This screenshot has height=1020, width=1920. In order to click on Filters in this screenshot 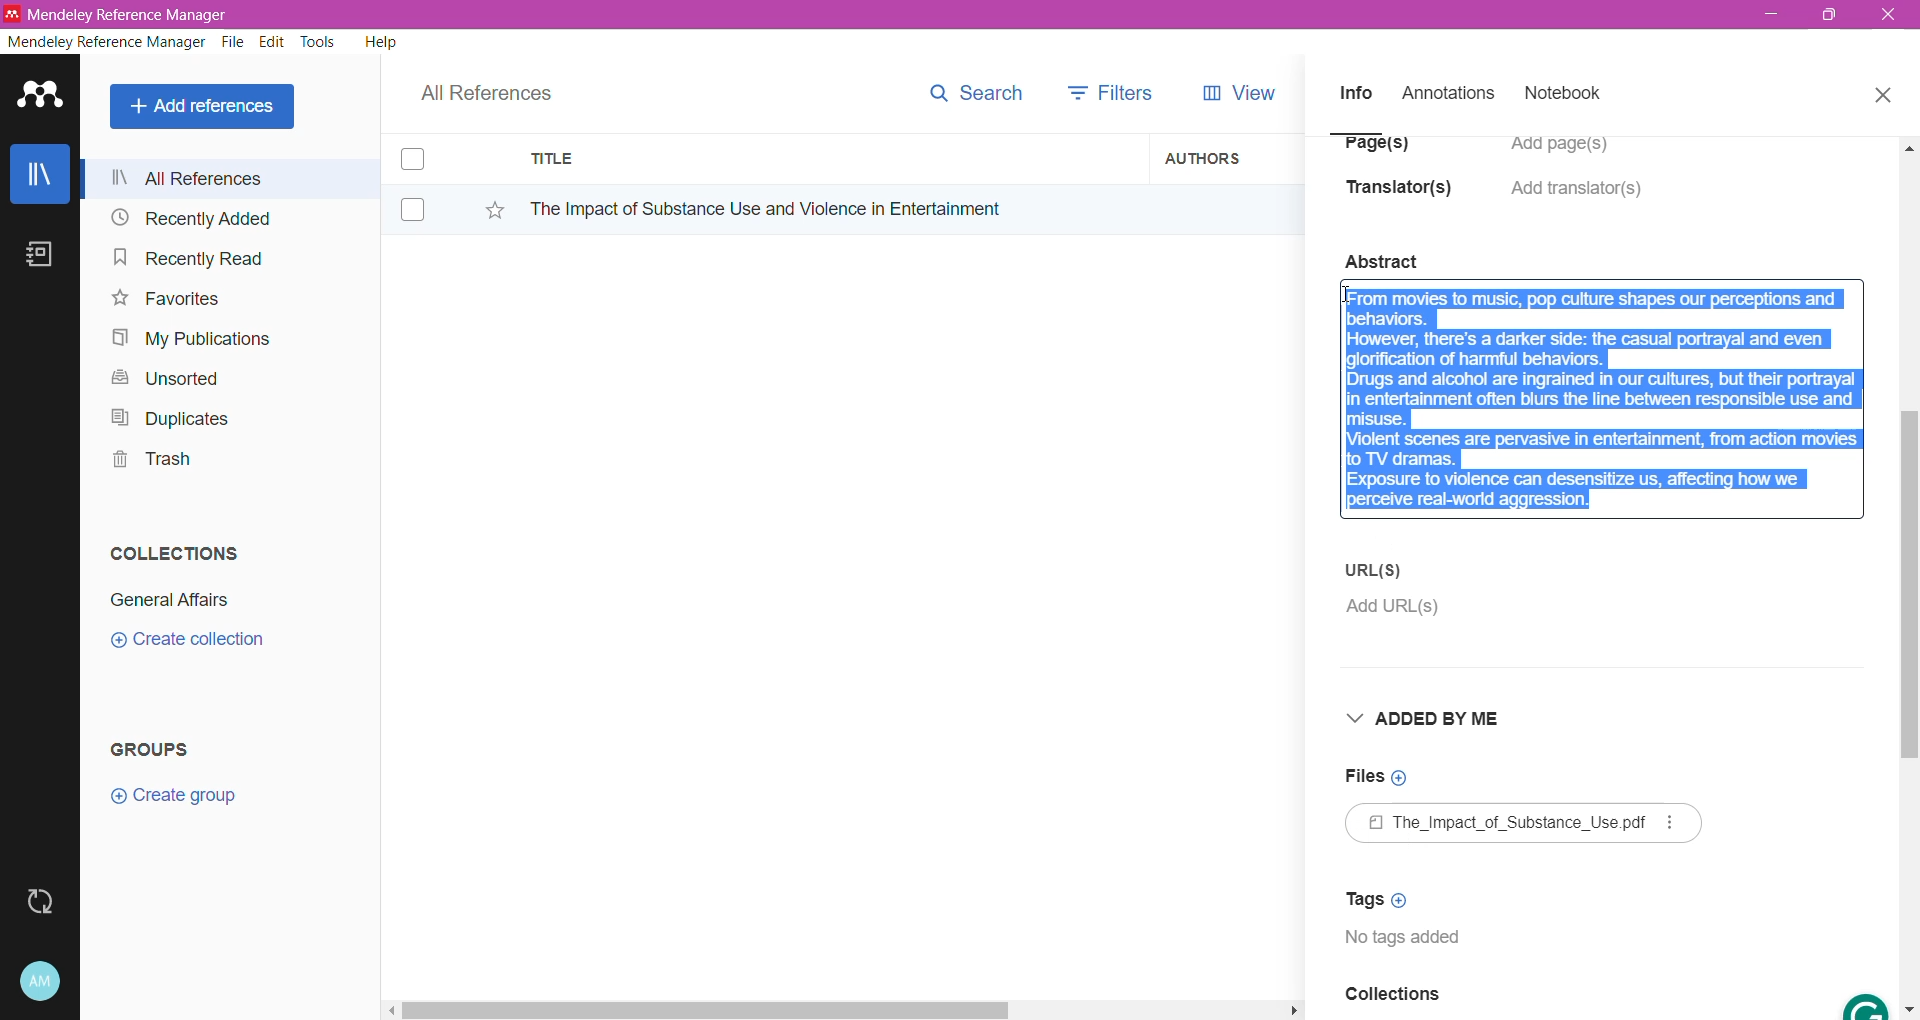, I will do `click(1116, 91)`.